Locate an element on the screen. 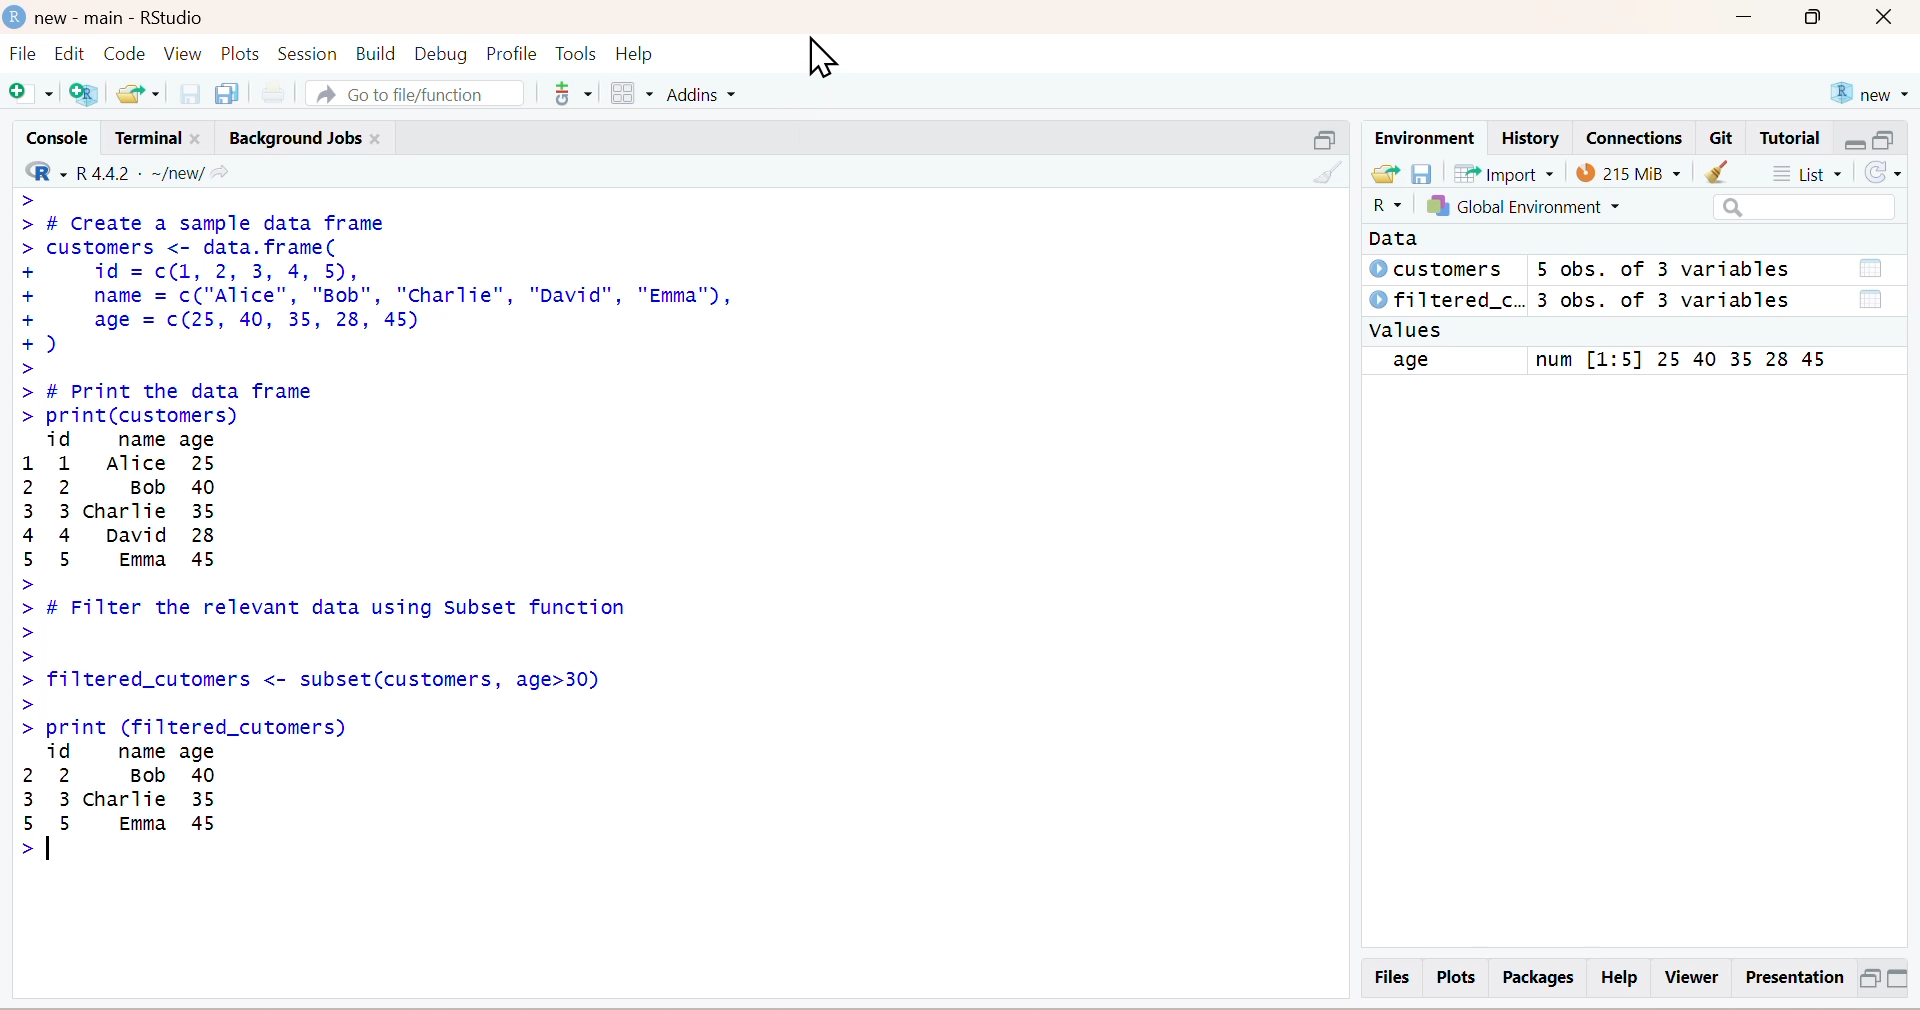  minimise is located at coordinates (1853, 139).